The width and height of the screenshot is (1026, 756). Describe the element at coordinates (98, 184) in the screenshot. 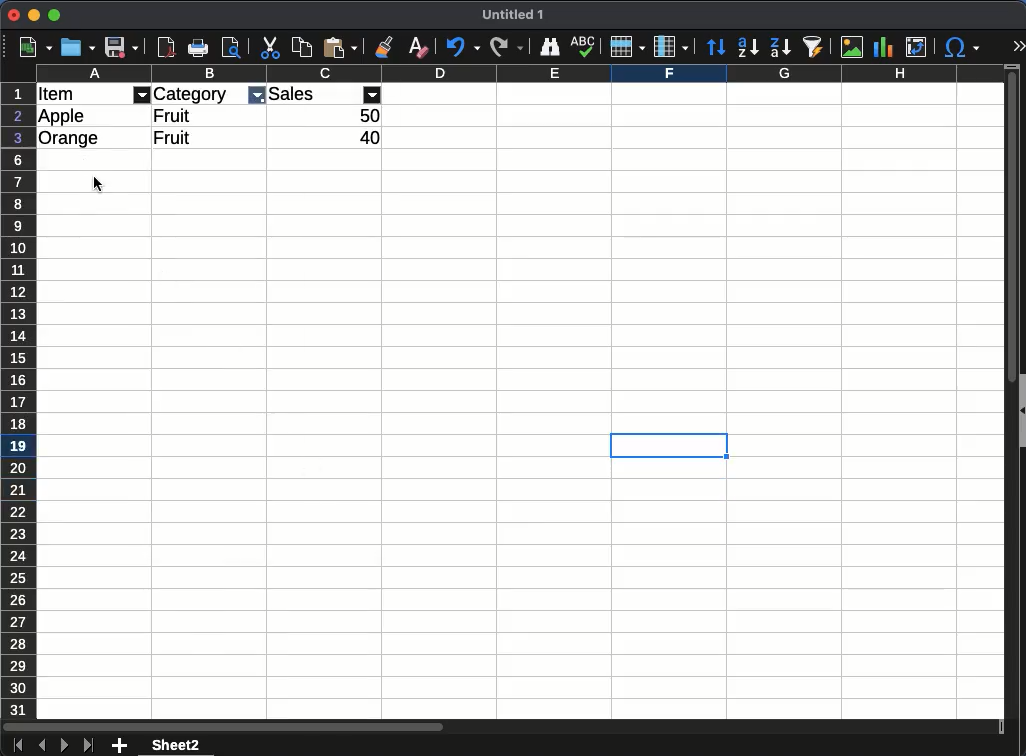

I see `cursor` at that location.